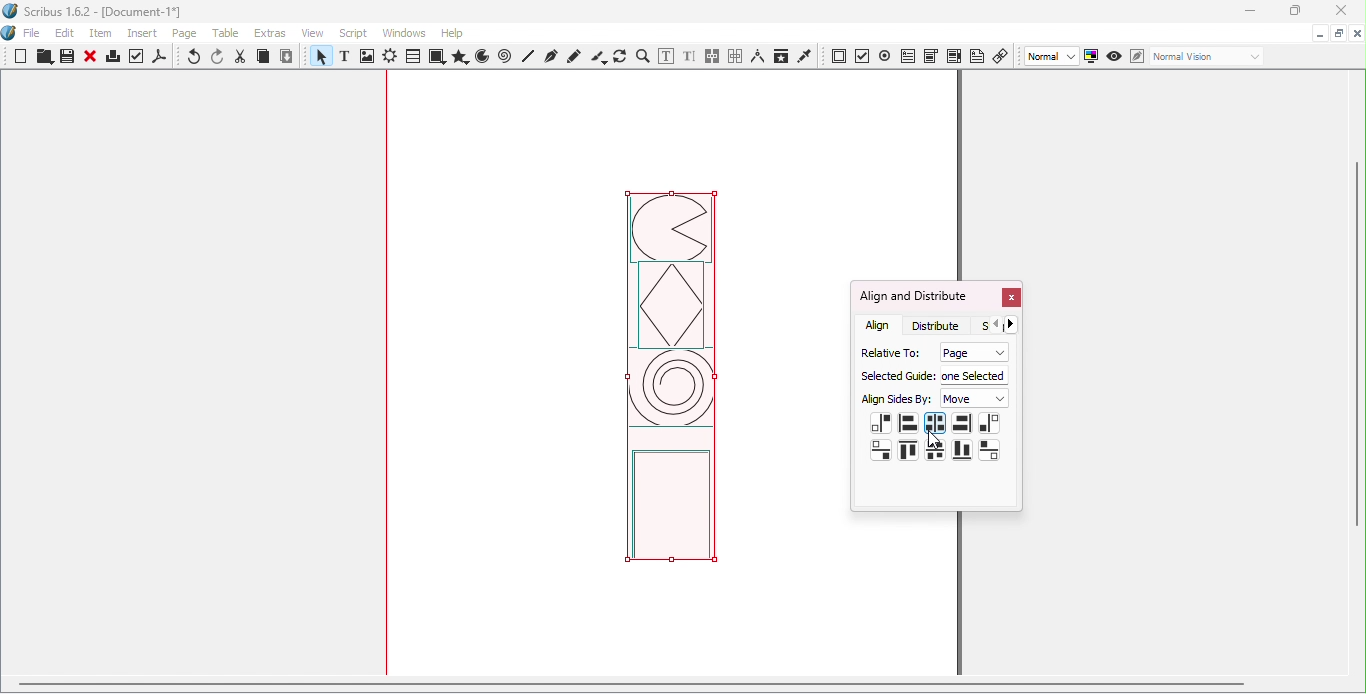 Image resolution: width=1366 pixels, height=694 pixels. What do you see at coordinates (1010, 299) in the screenshot?
I see `Close` at bounding box center [1010, 299].